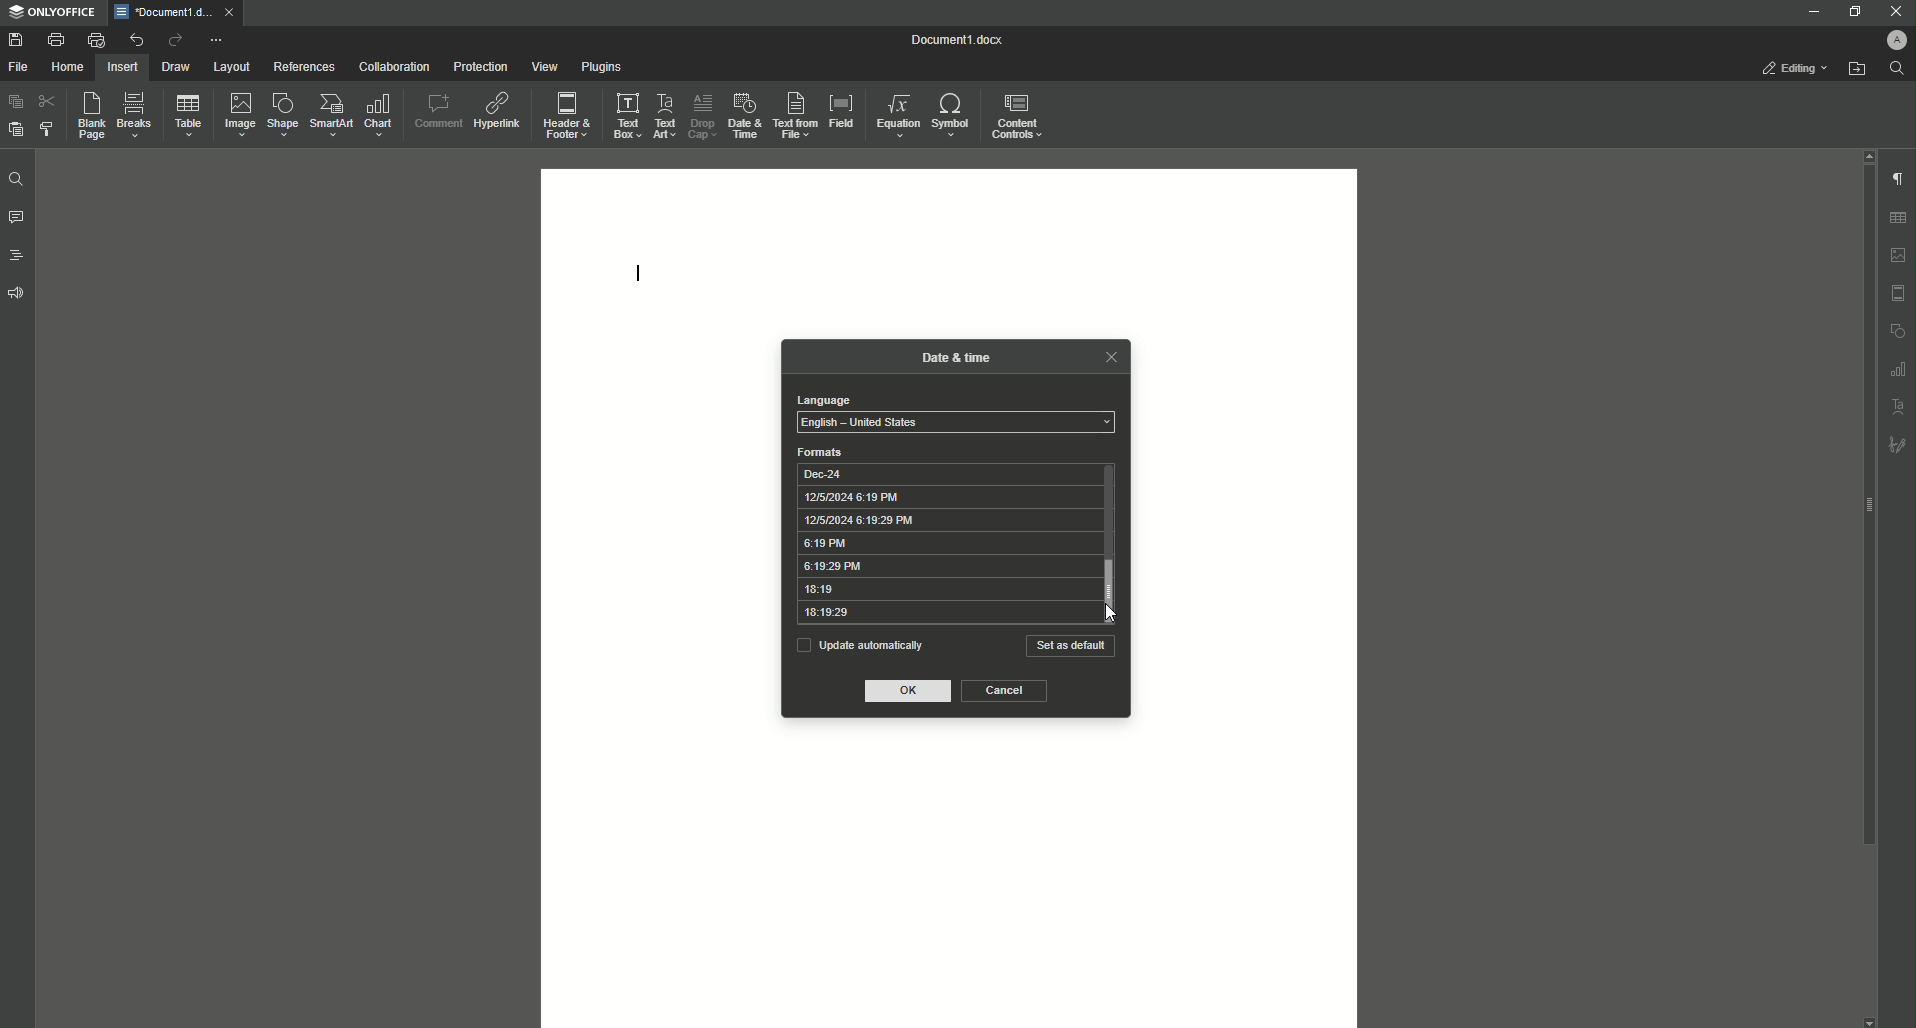 This screenshot has height=1028, width=1916. I want to click on header and footer settings, so click(1898, 293).